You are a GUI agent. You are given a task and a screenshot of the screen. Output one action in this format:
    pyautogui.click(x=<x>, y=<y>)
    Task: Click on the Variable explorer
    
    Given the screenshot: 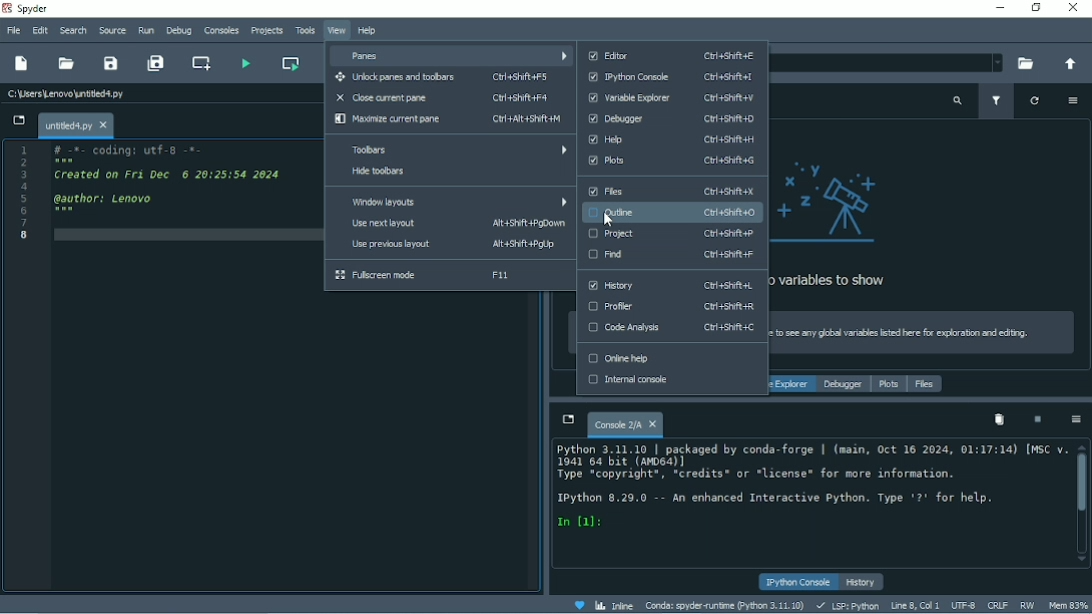 What is the action you would take?
    pyautogui.click(x=673, y=99)
    